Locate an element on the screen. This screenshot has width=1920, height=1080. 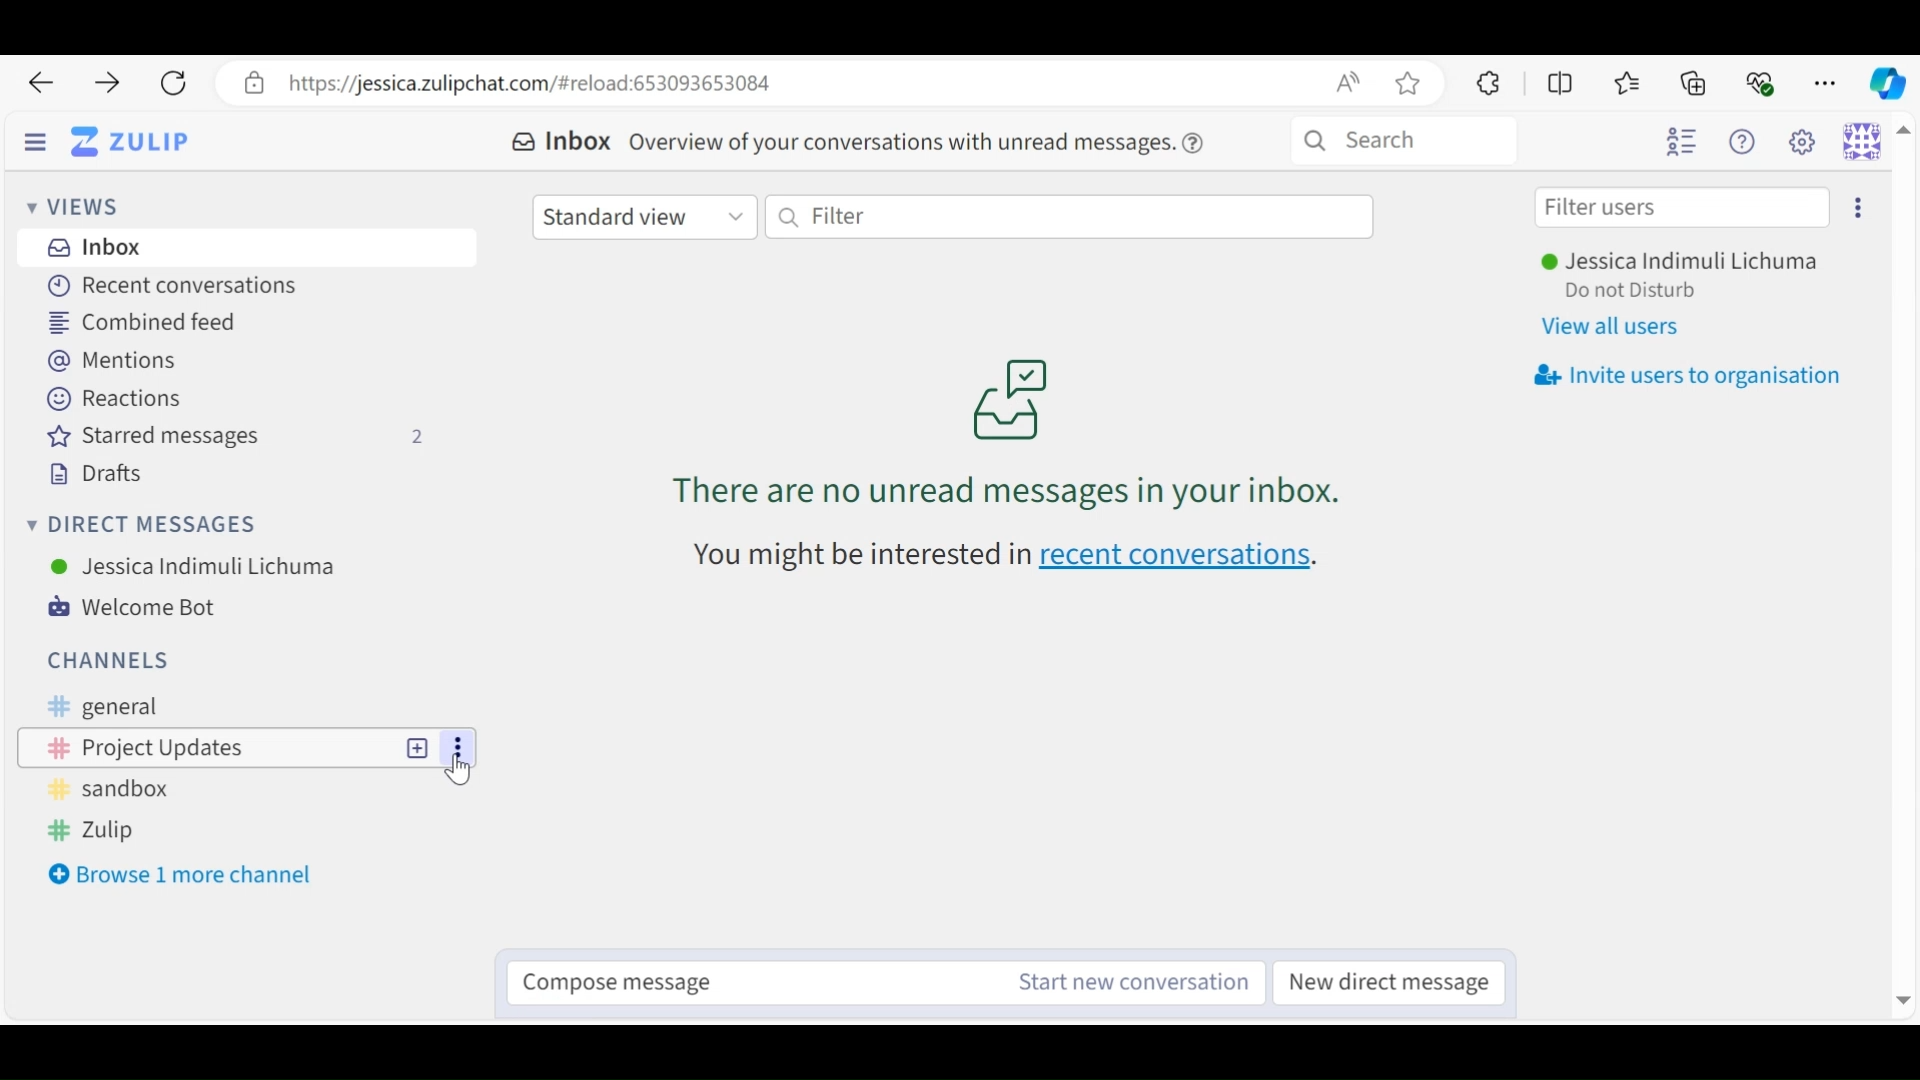
Main menu is located at coordinates (1807, 143).